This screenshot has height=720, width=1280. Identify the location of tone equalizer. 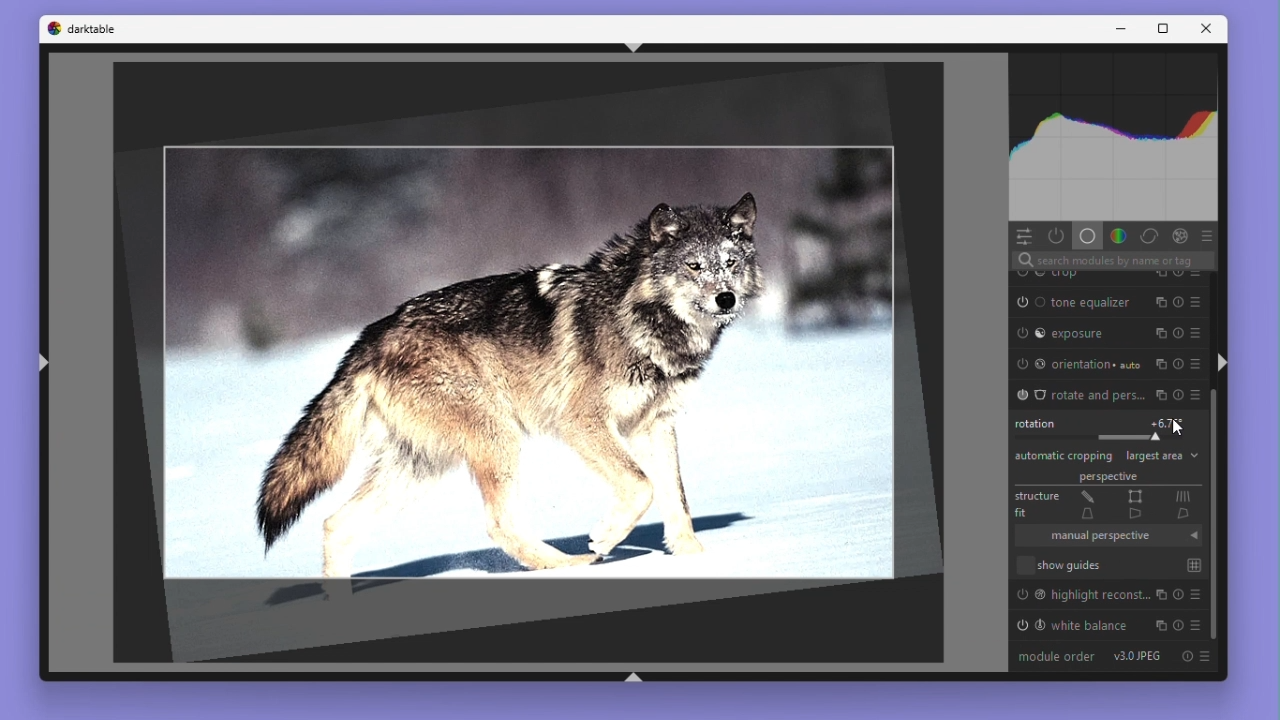
(1113, 303).